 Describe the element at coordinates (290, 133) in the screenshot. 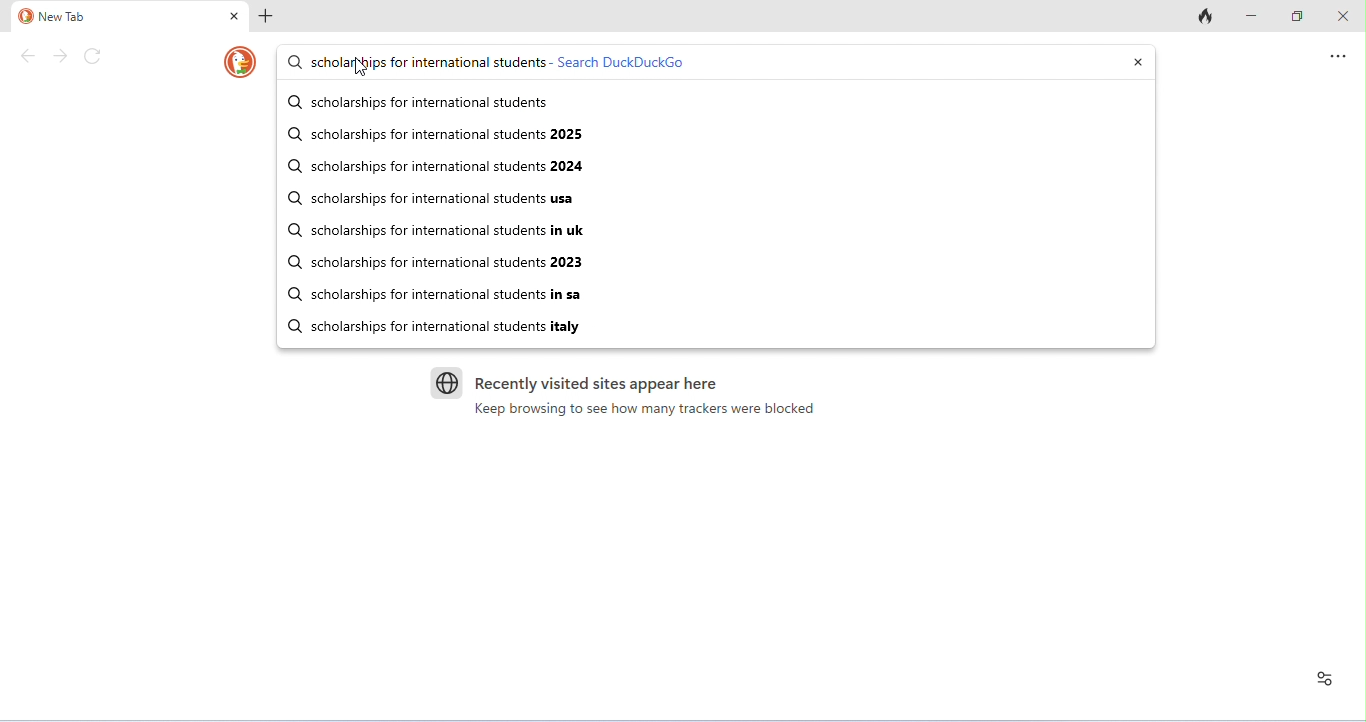

I see `search icon` at that location.